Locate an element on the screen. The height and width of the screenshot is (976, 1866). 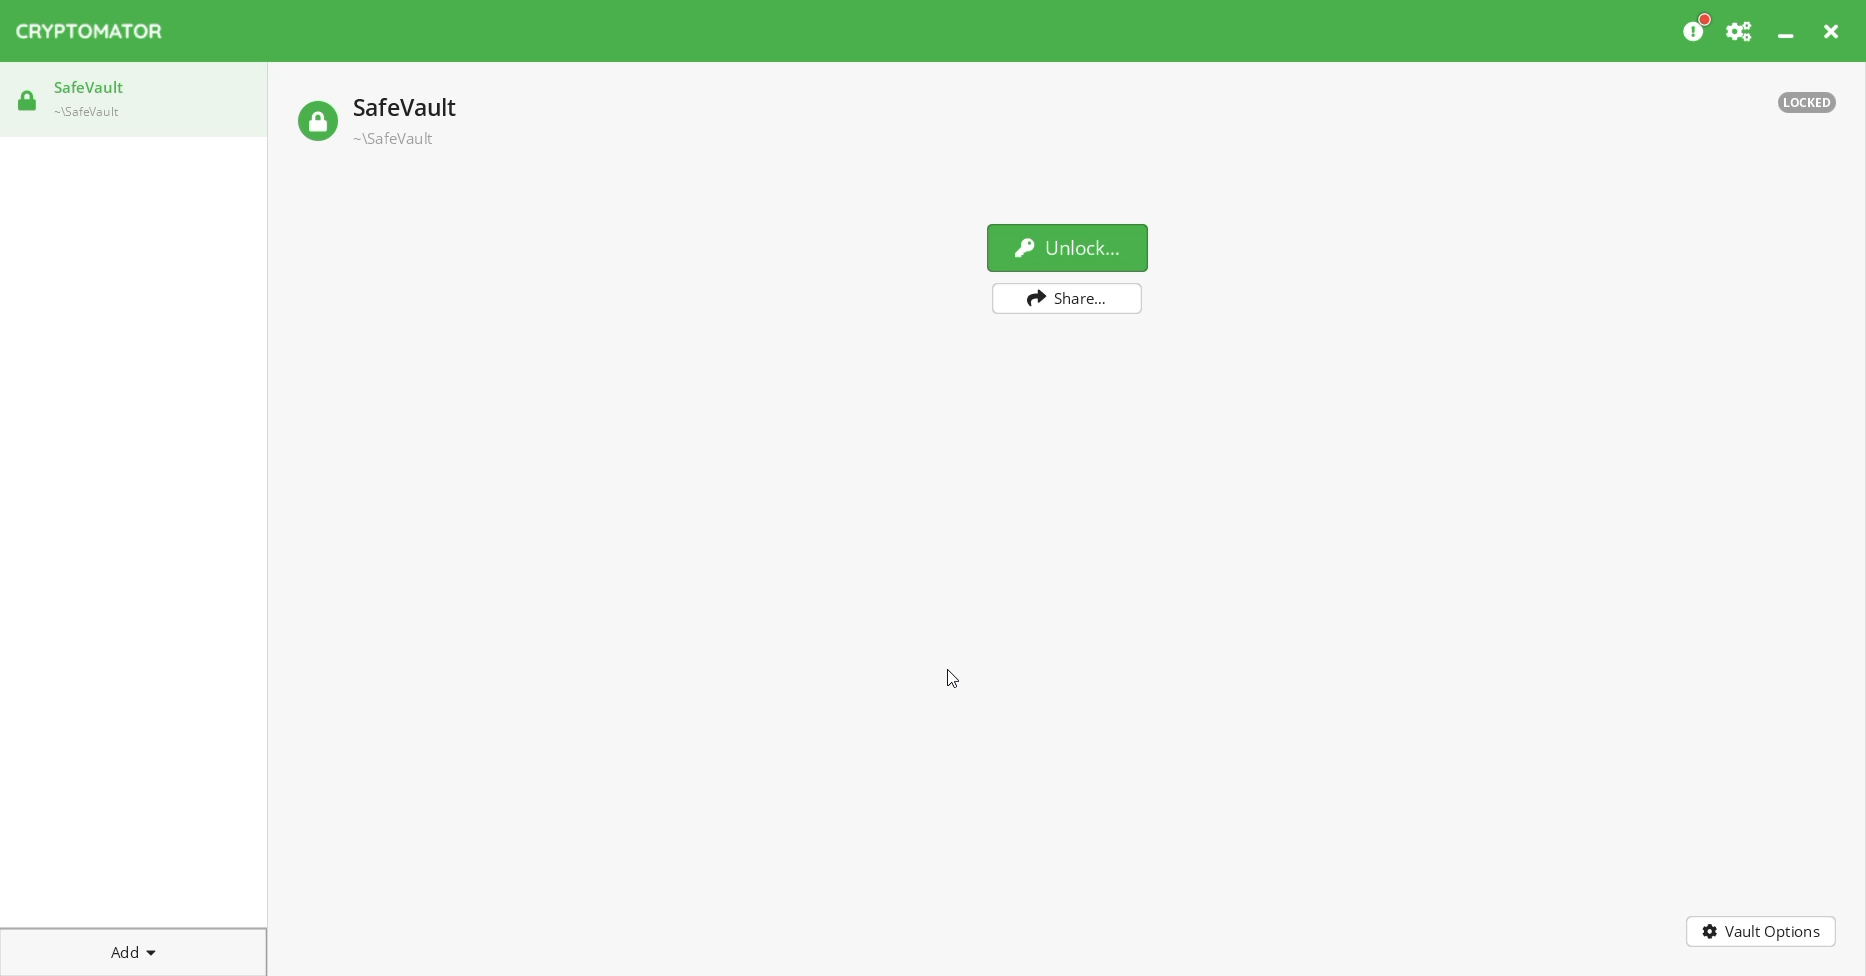
Share is located at coordinates (1069, 299).